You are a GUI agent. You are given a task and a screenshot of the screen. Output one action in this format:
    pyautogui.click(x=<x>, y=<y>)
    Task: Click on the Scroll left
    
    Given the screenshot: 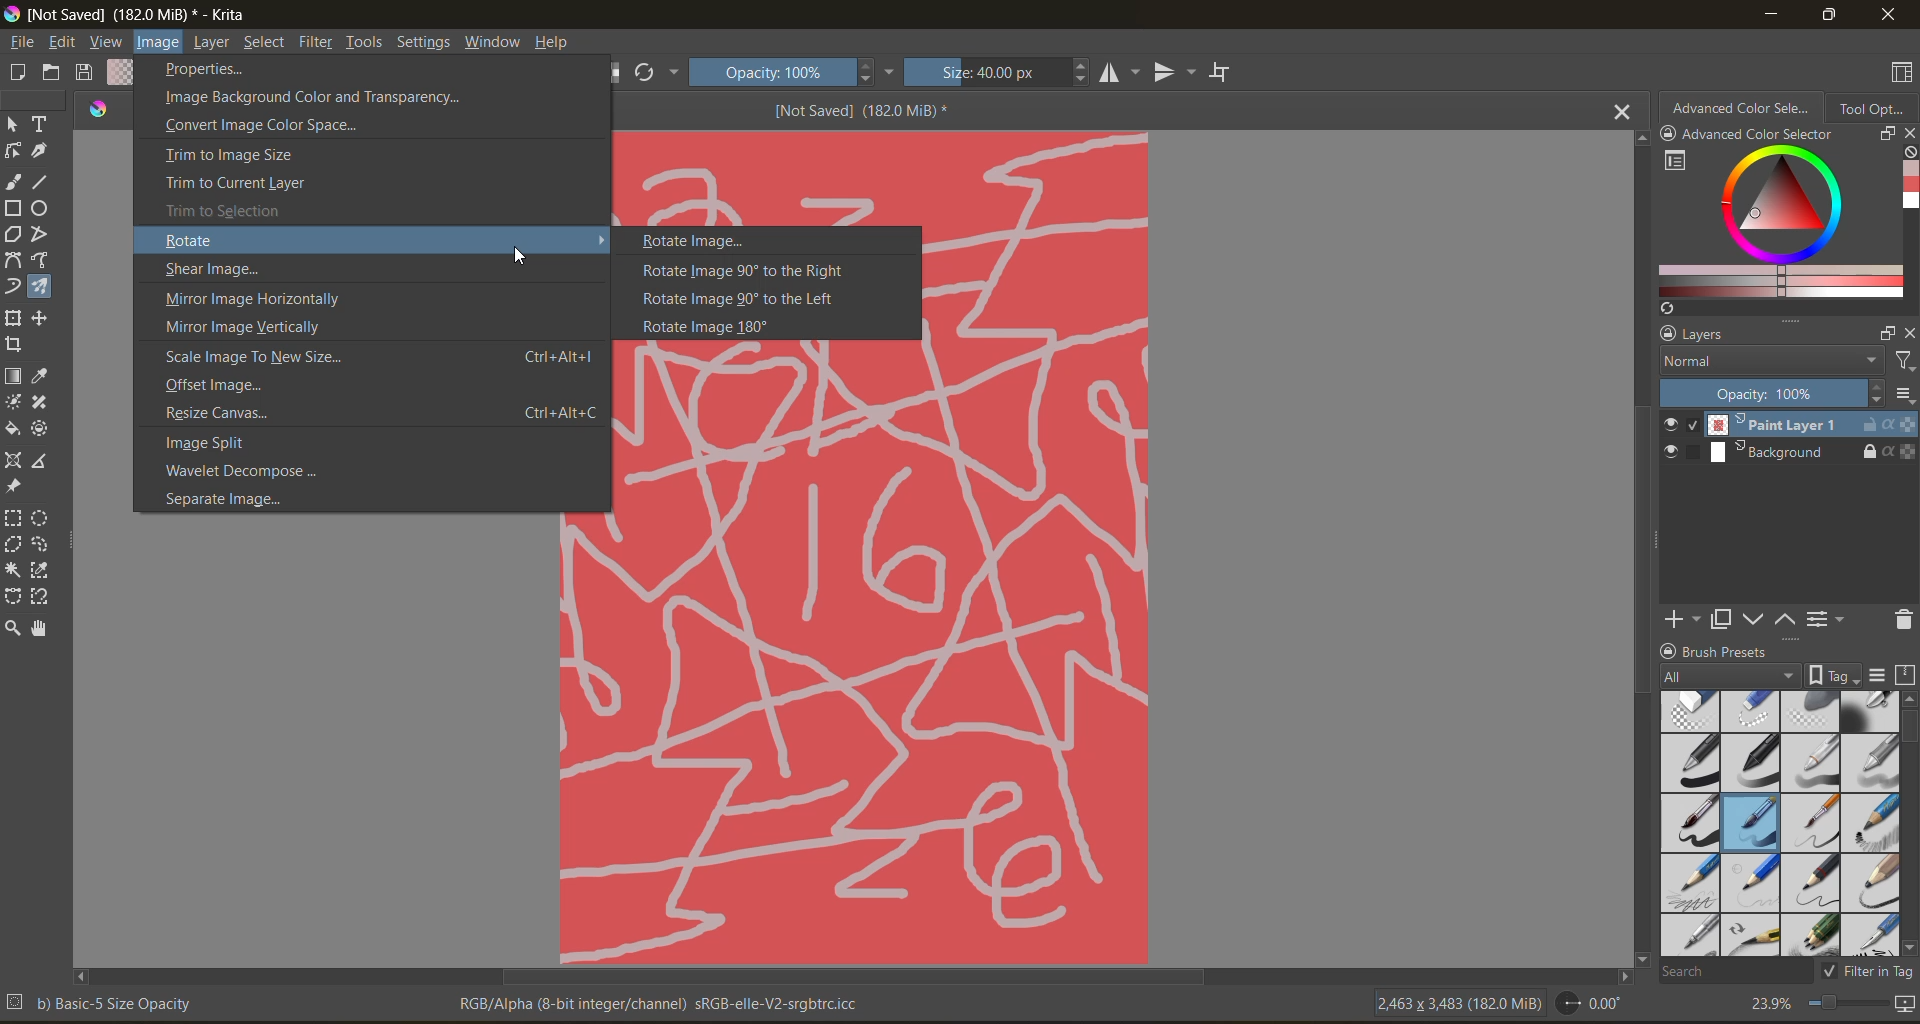 What is the action you would take?
    pyautogui.click(x=82, y=973)
    